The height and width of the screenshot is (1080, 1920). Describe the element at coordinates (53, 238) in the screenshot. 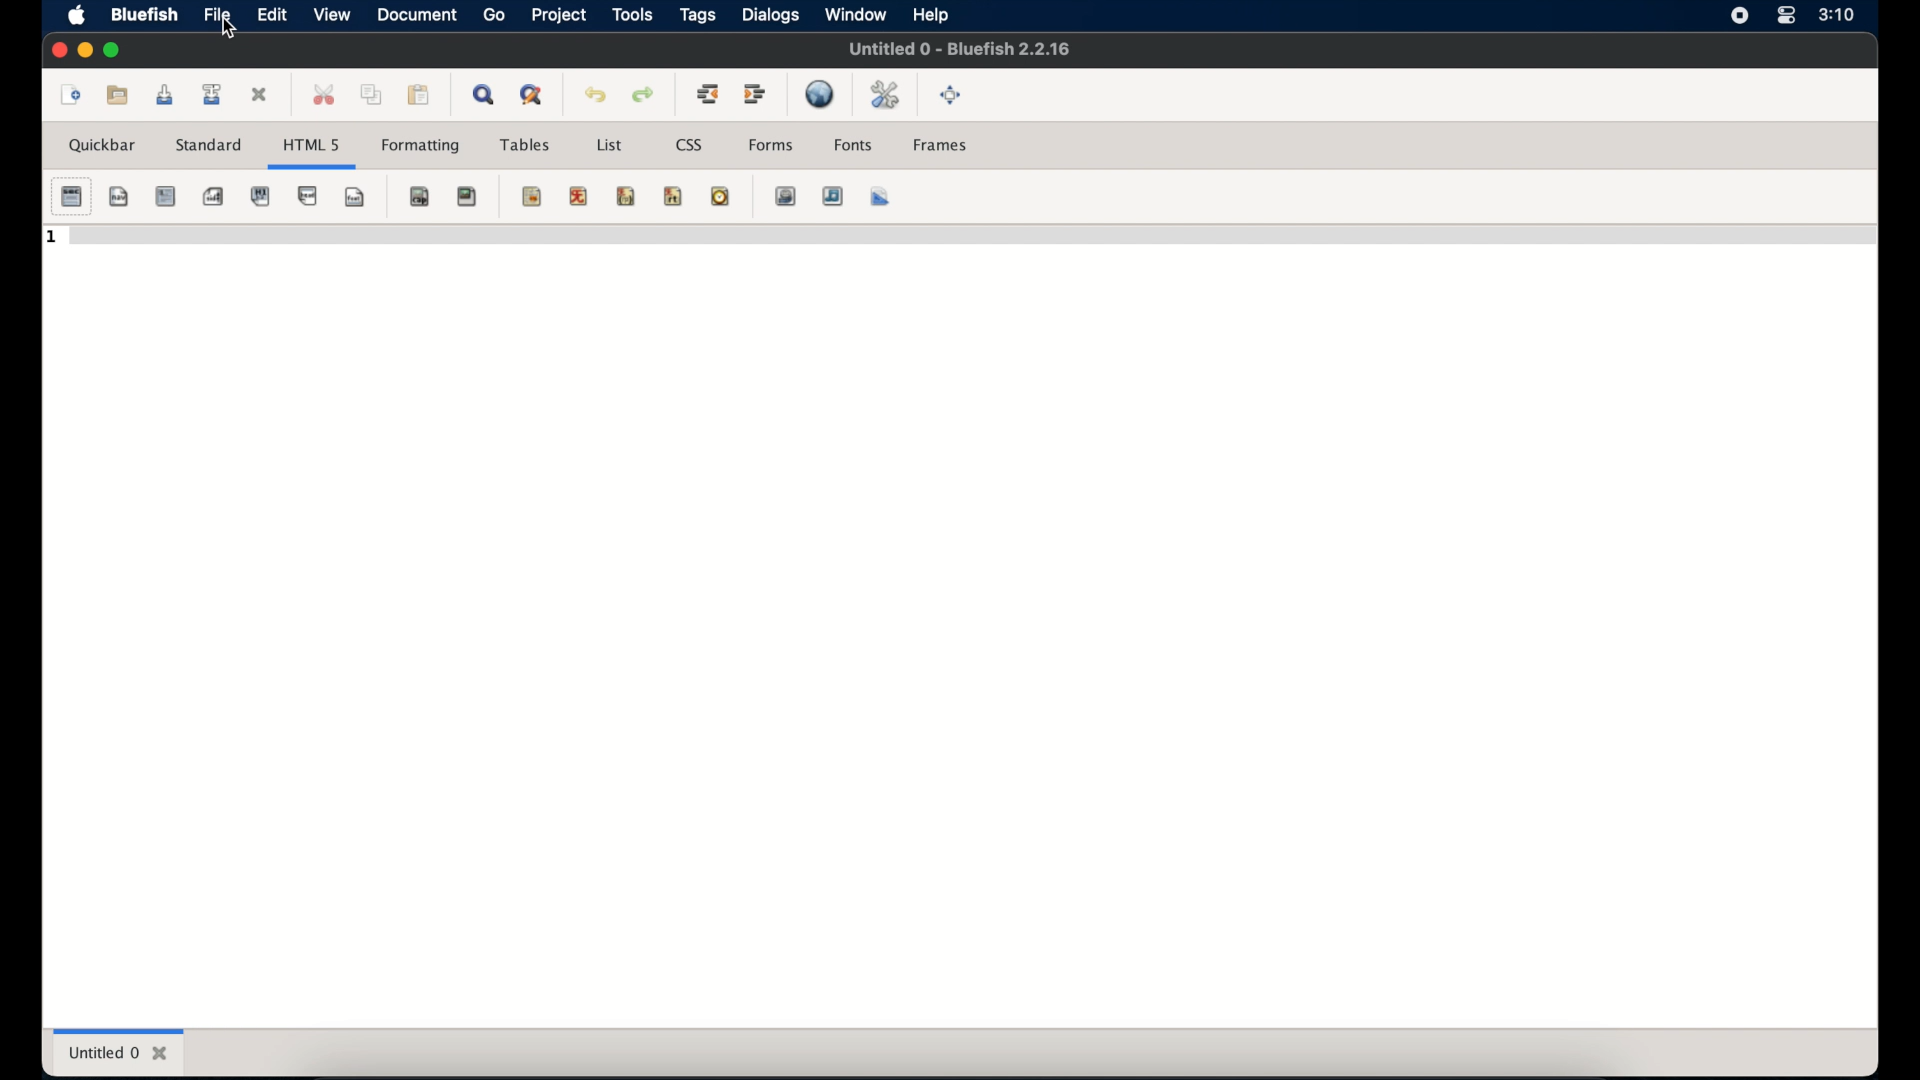

I see `1` at that location.